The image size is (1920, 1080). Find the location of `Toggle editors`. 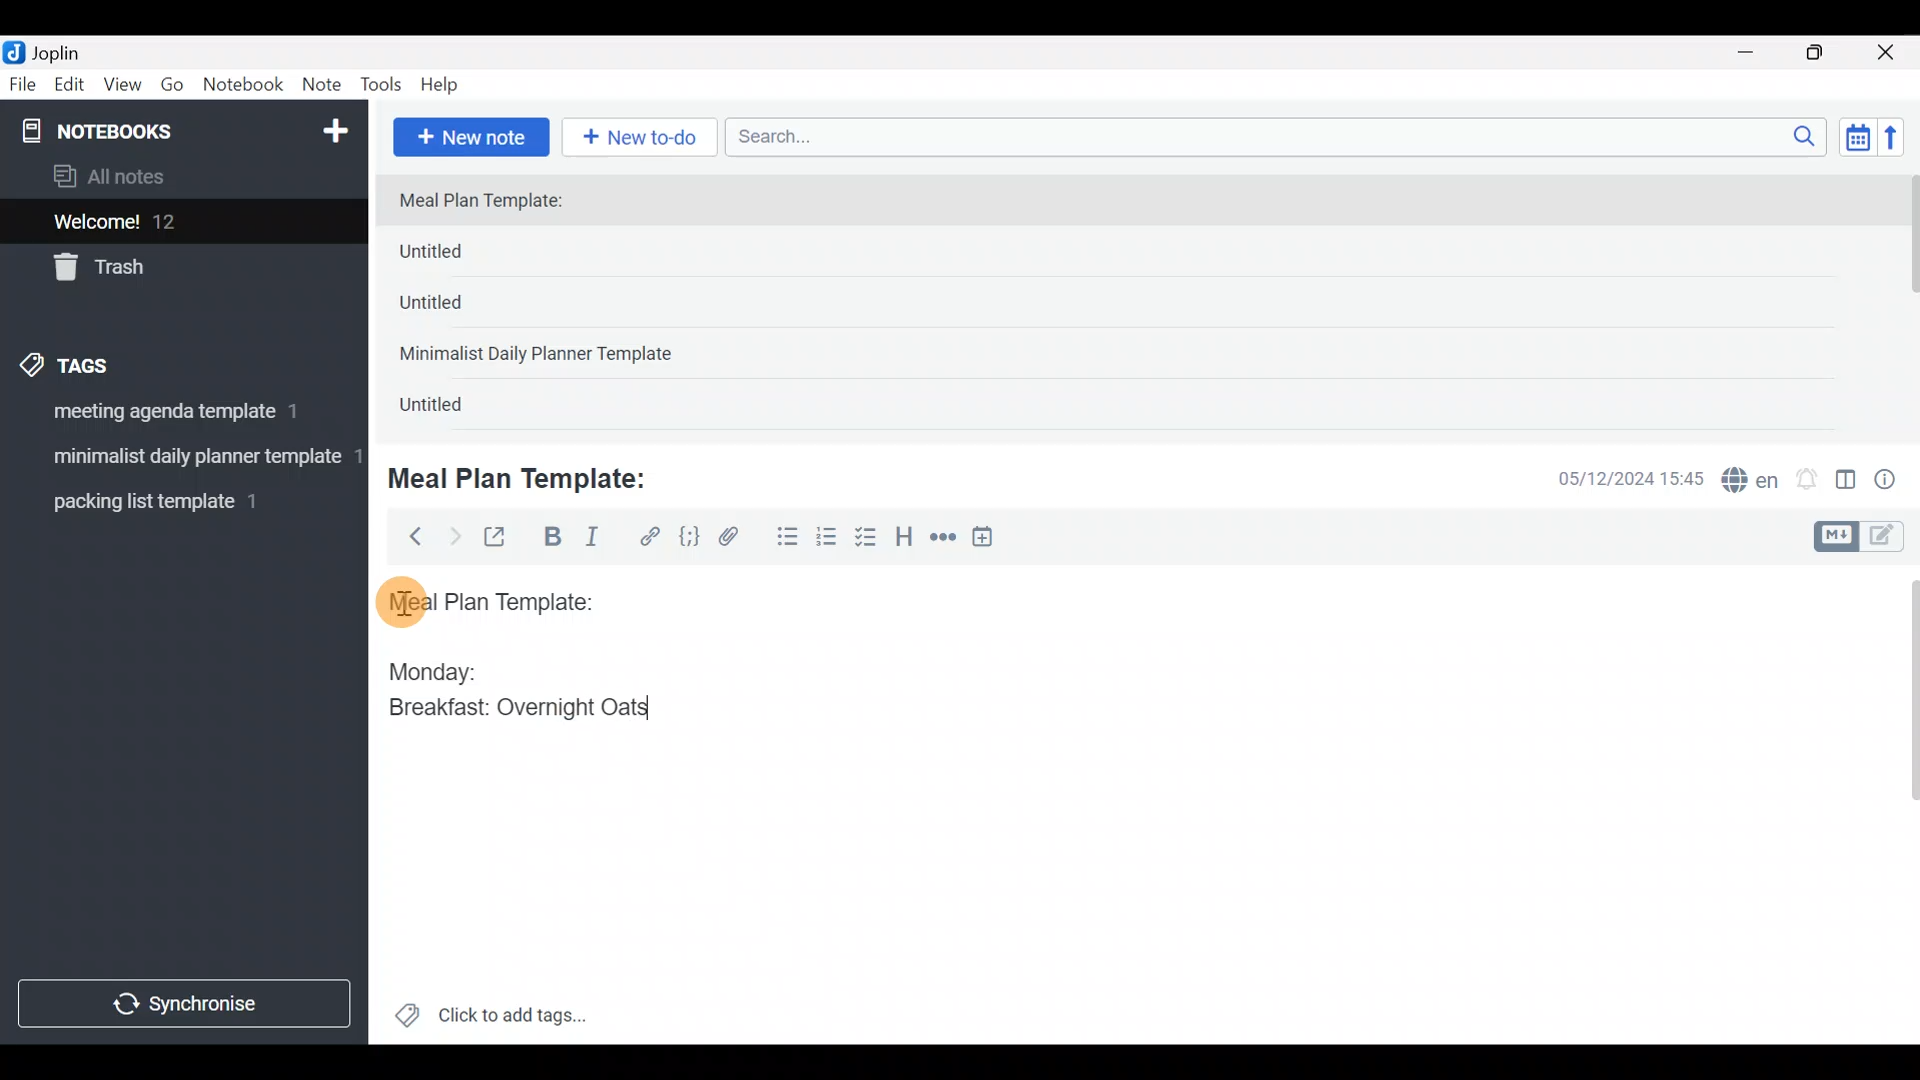

Toggle editors is located at coordinates (1864, 534).